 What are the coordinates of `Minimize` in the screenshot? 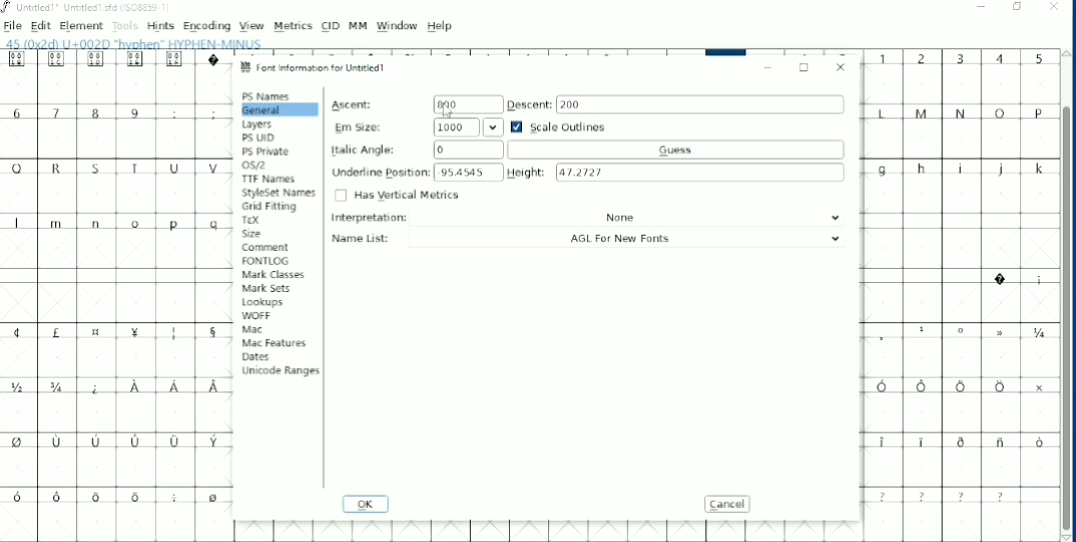 It's located at (768, 68).